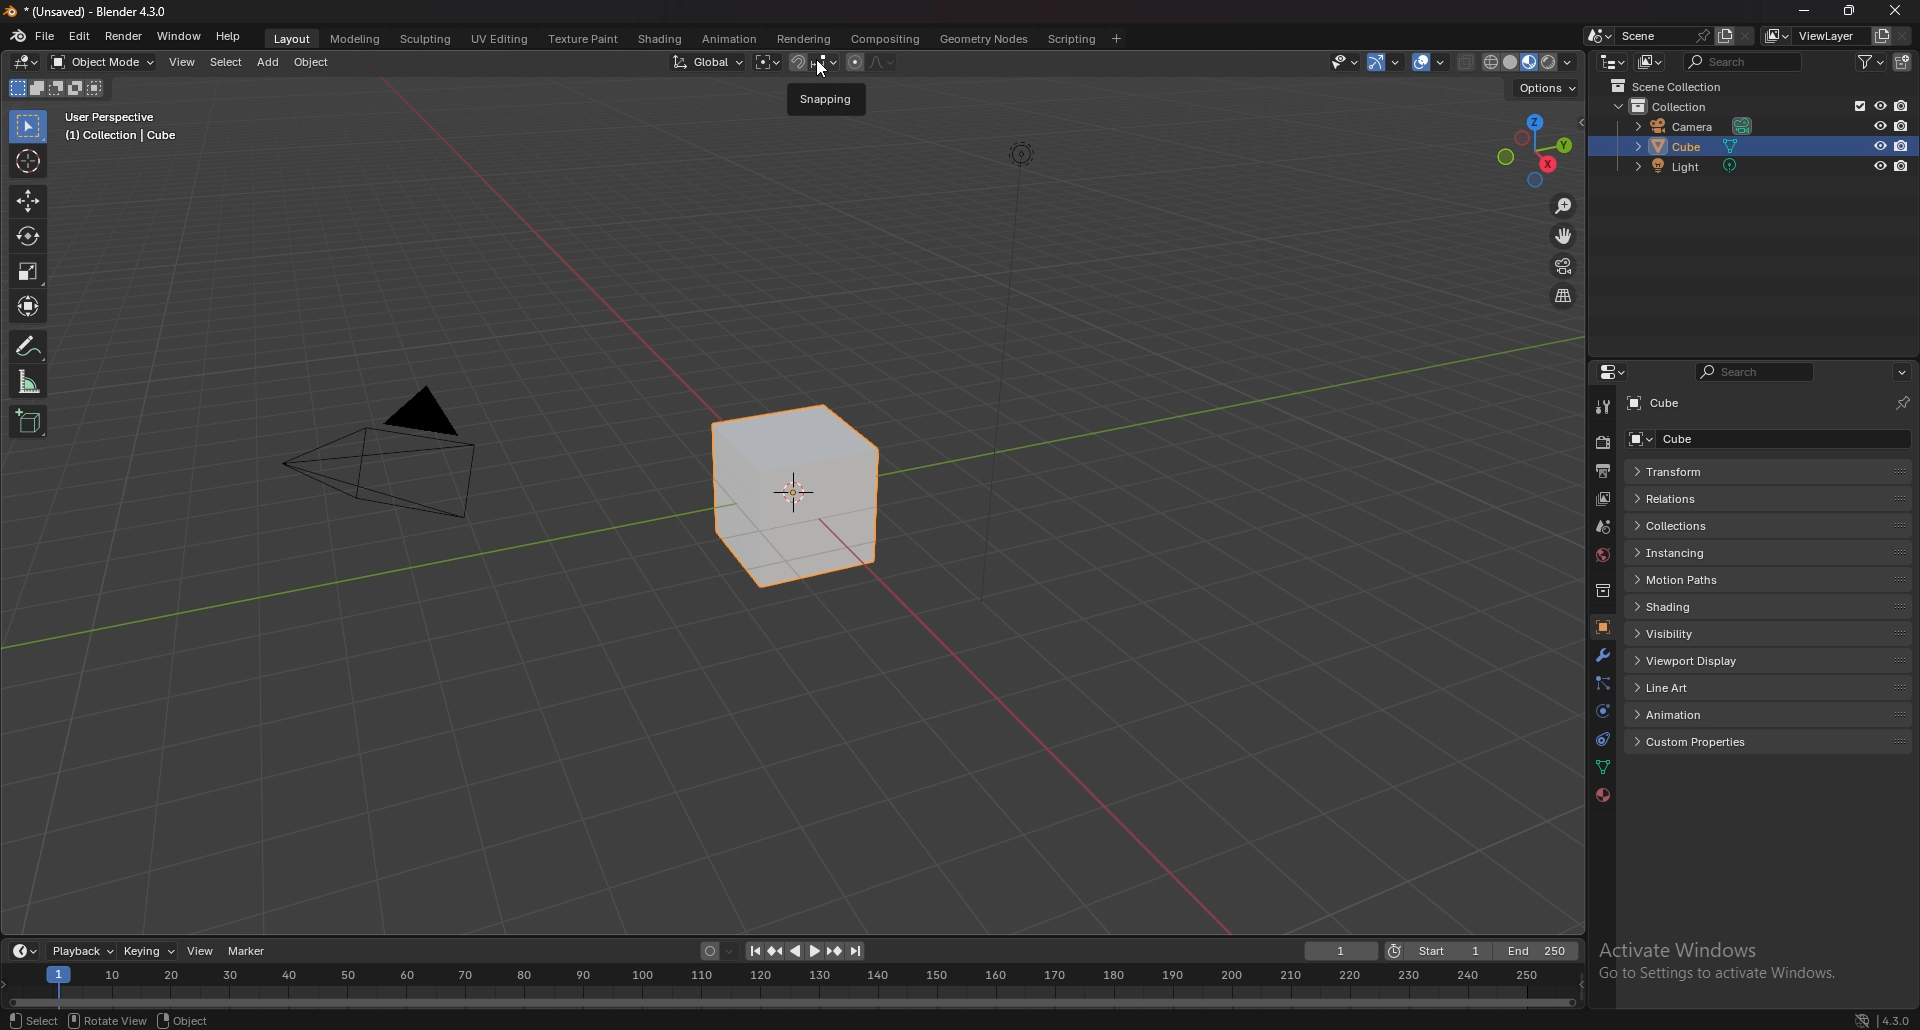  What do you see at coordinates (1387, 62) in the screenshot?
I see `gizmo` at bounding box center [1387, 62].